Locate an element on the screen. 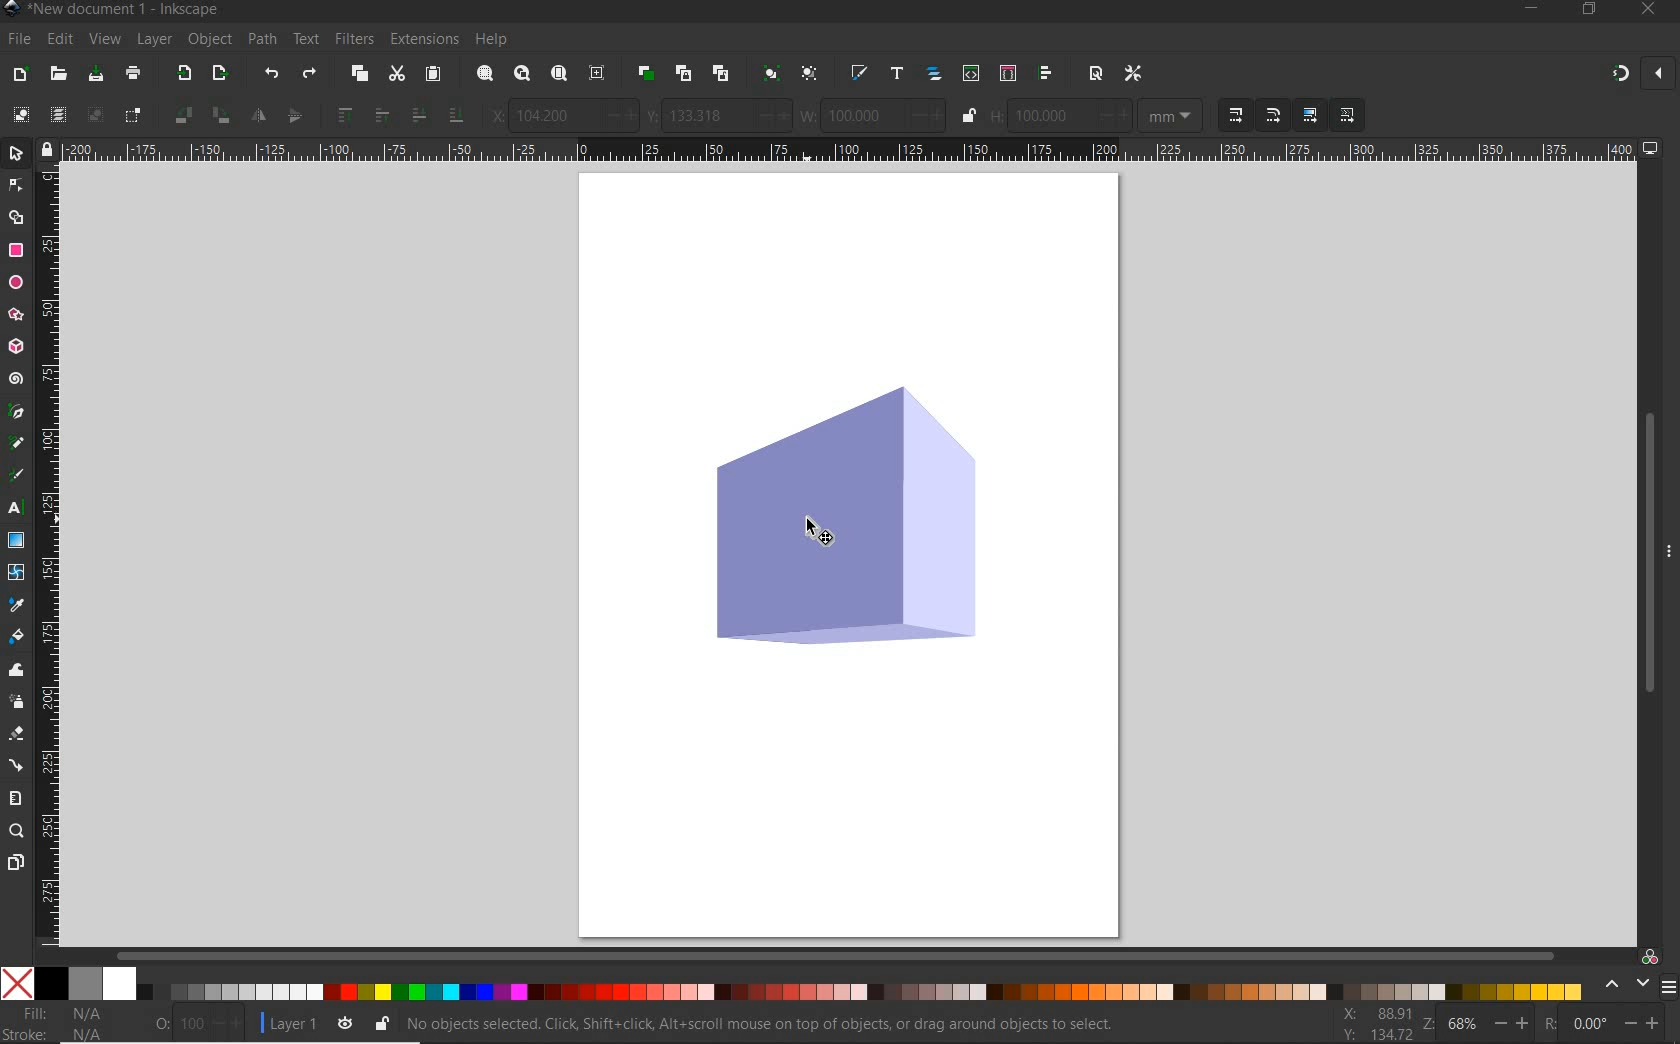 The image size is (1680, 1044). ROTATION is located at coordinates (1548, 1023).